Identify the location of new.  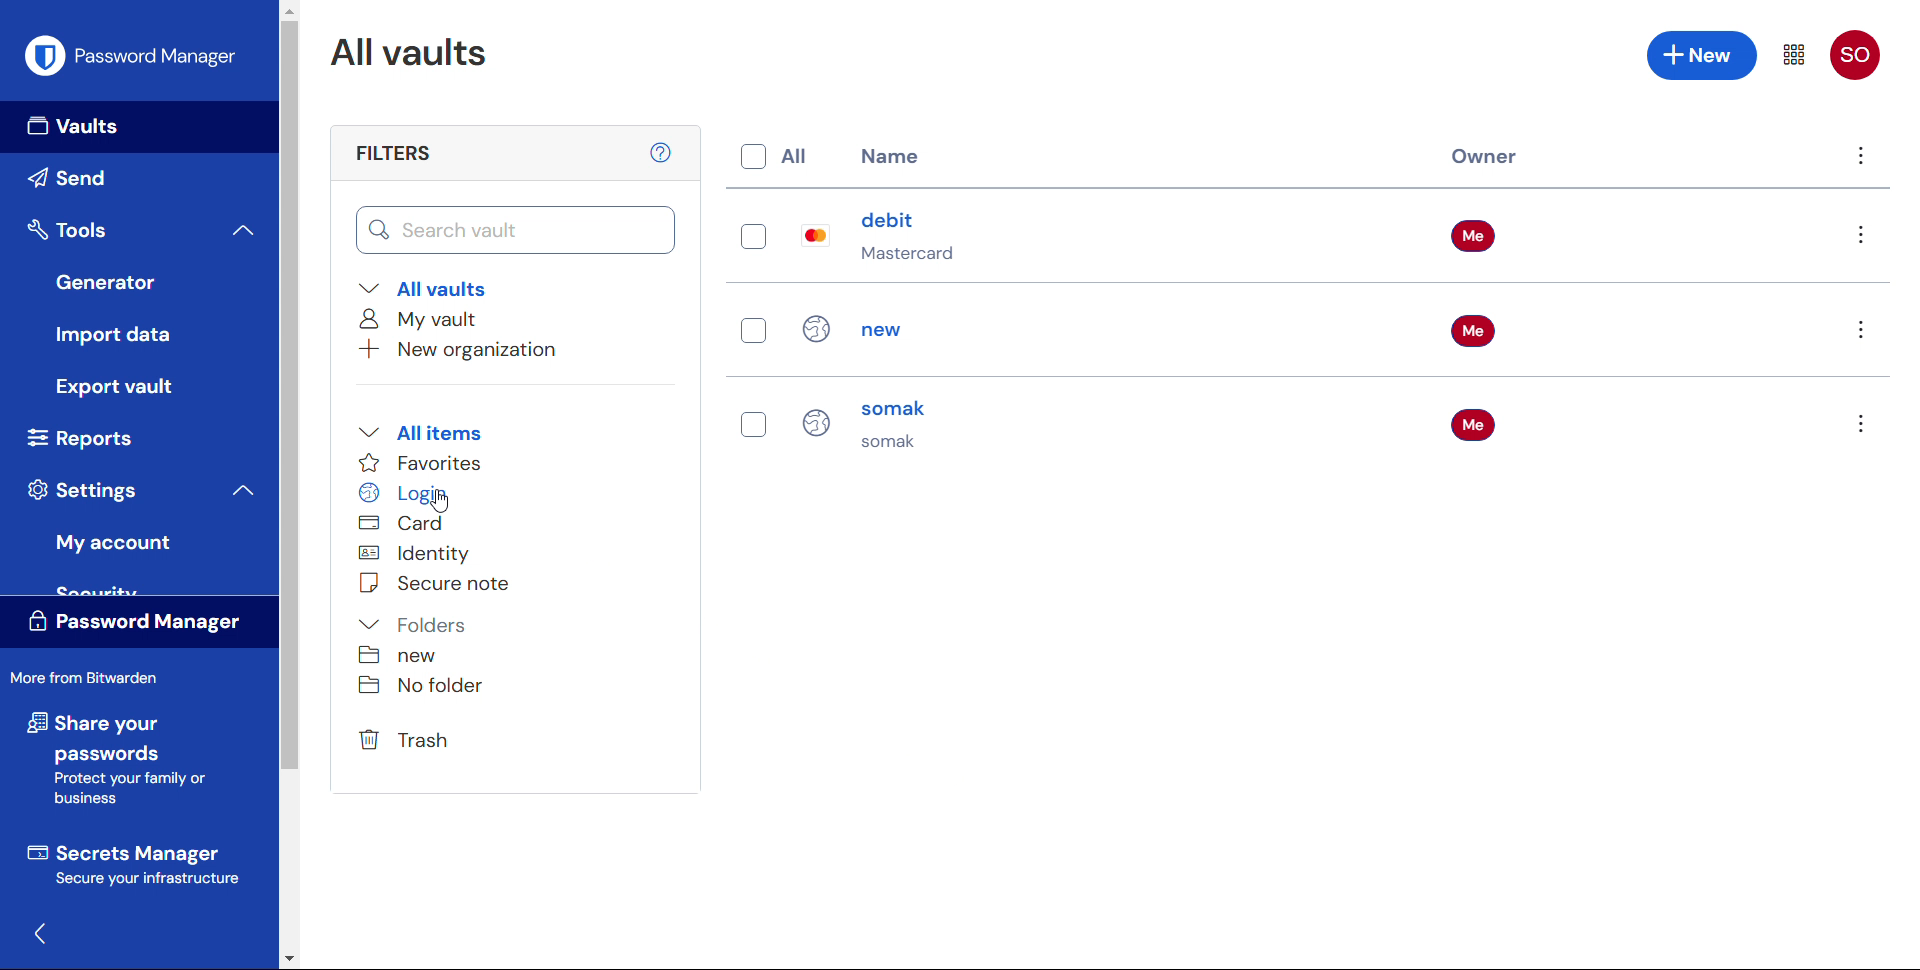
(889, 326).